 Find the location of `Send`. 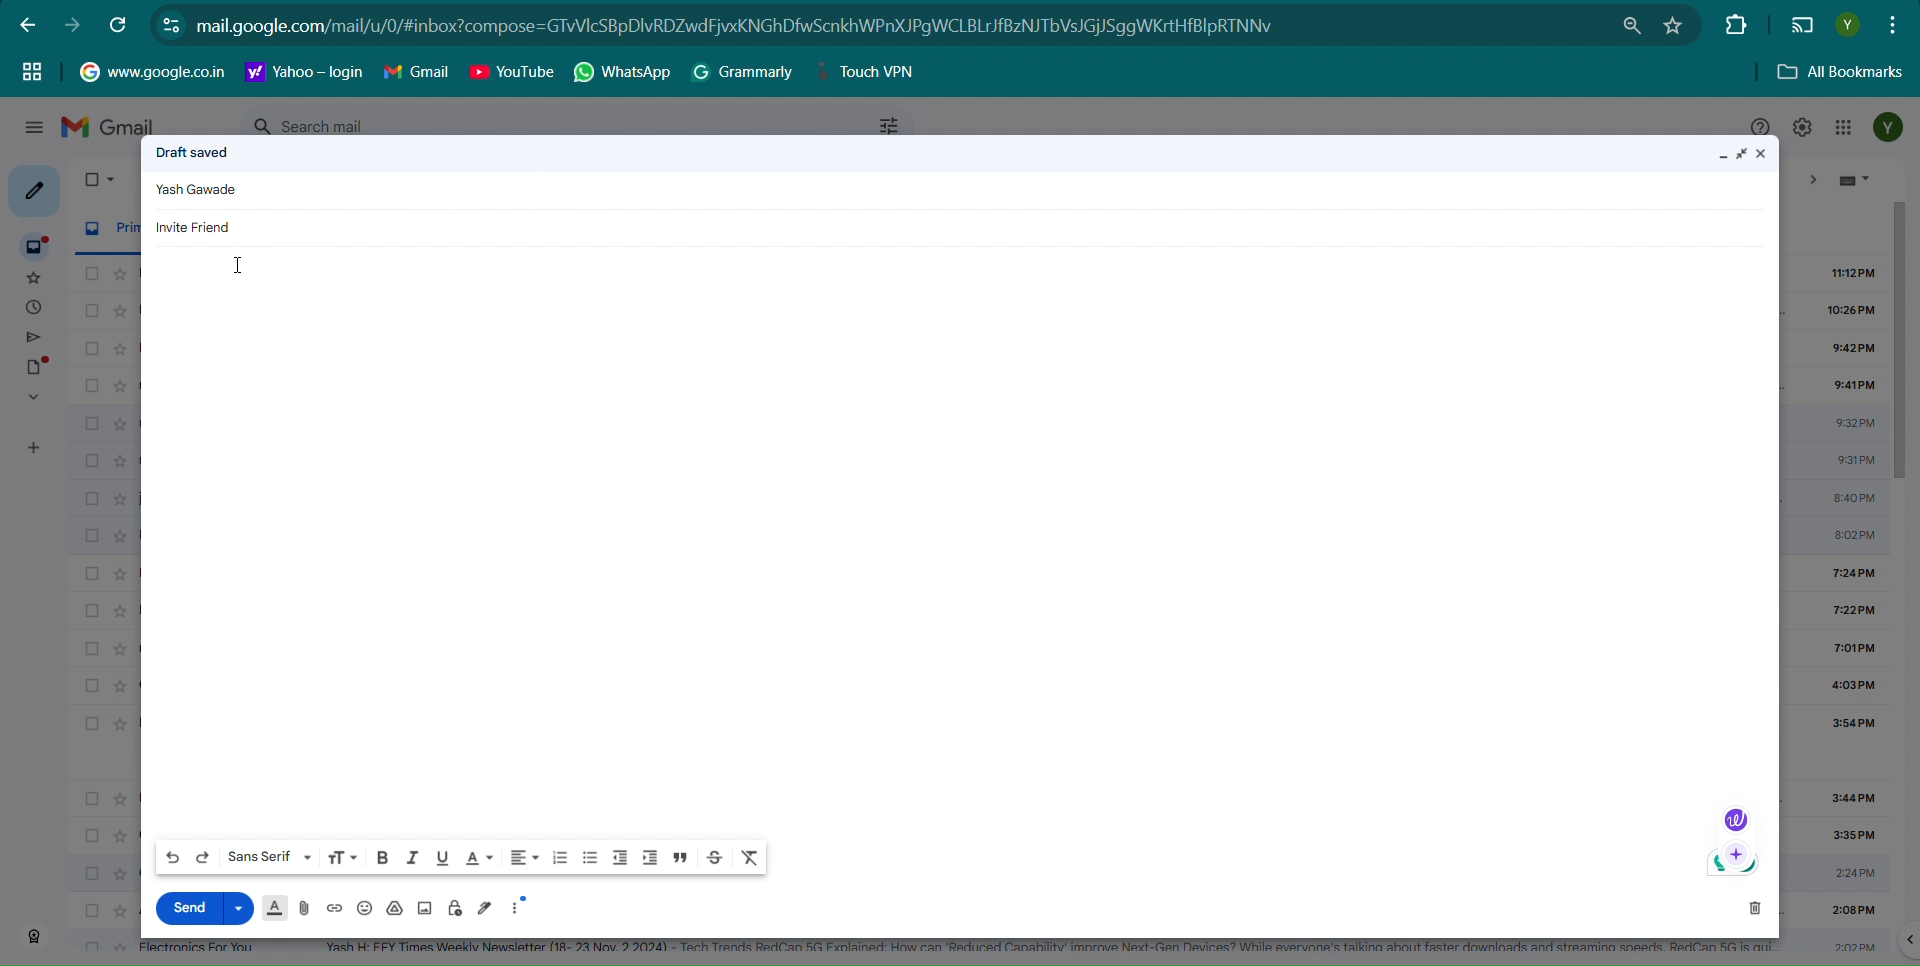

Send is located at coordinates (186, 907).